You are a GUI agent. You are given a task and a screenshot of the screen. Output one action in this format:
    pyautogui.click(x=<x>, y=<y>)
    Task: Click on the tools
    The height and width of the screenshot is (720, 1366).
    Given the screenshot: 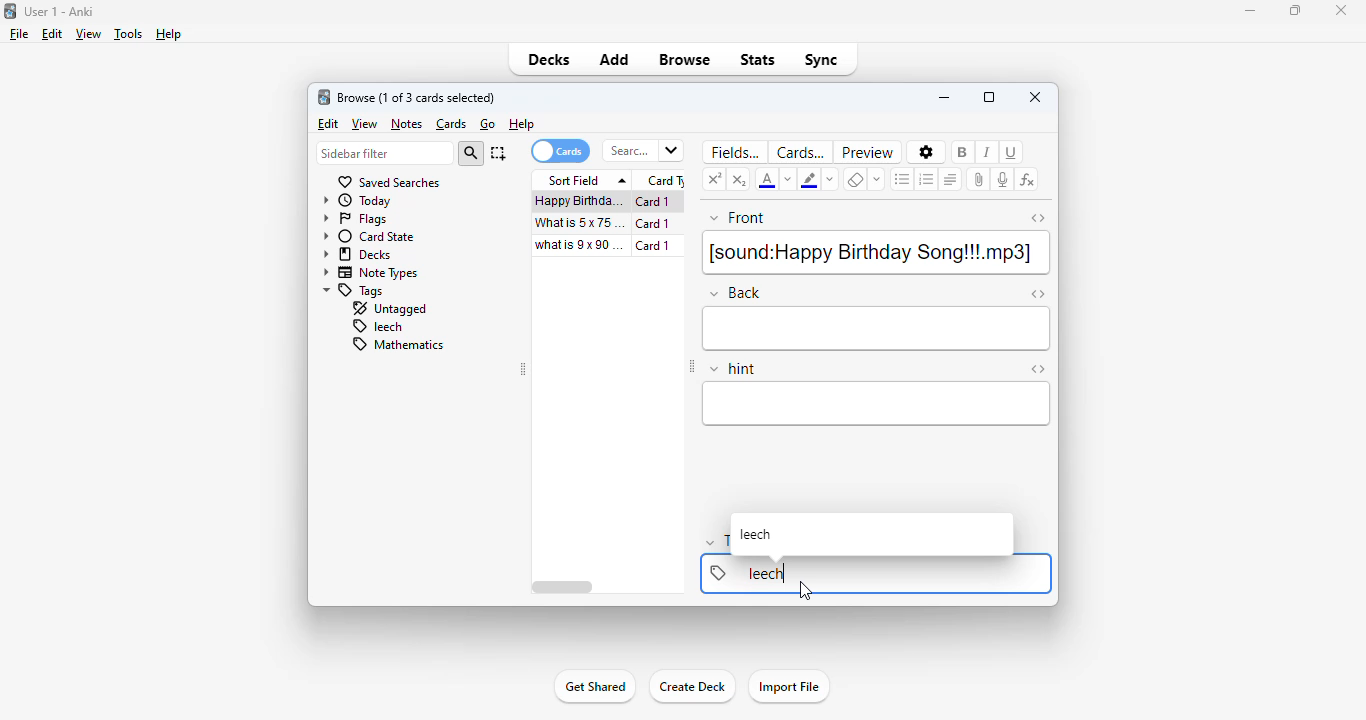 What is the action you would take?
    pyautogui.click(x=128, y=35)
    